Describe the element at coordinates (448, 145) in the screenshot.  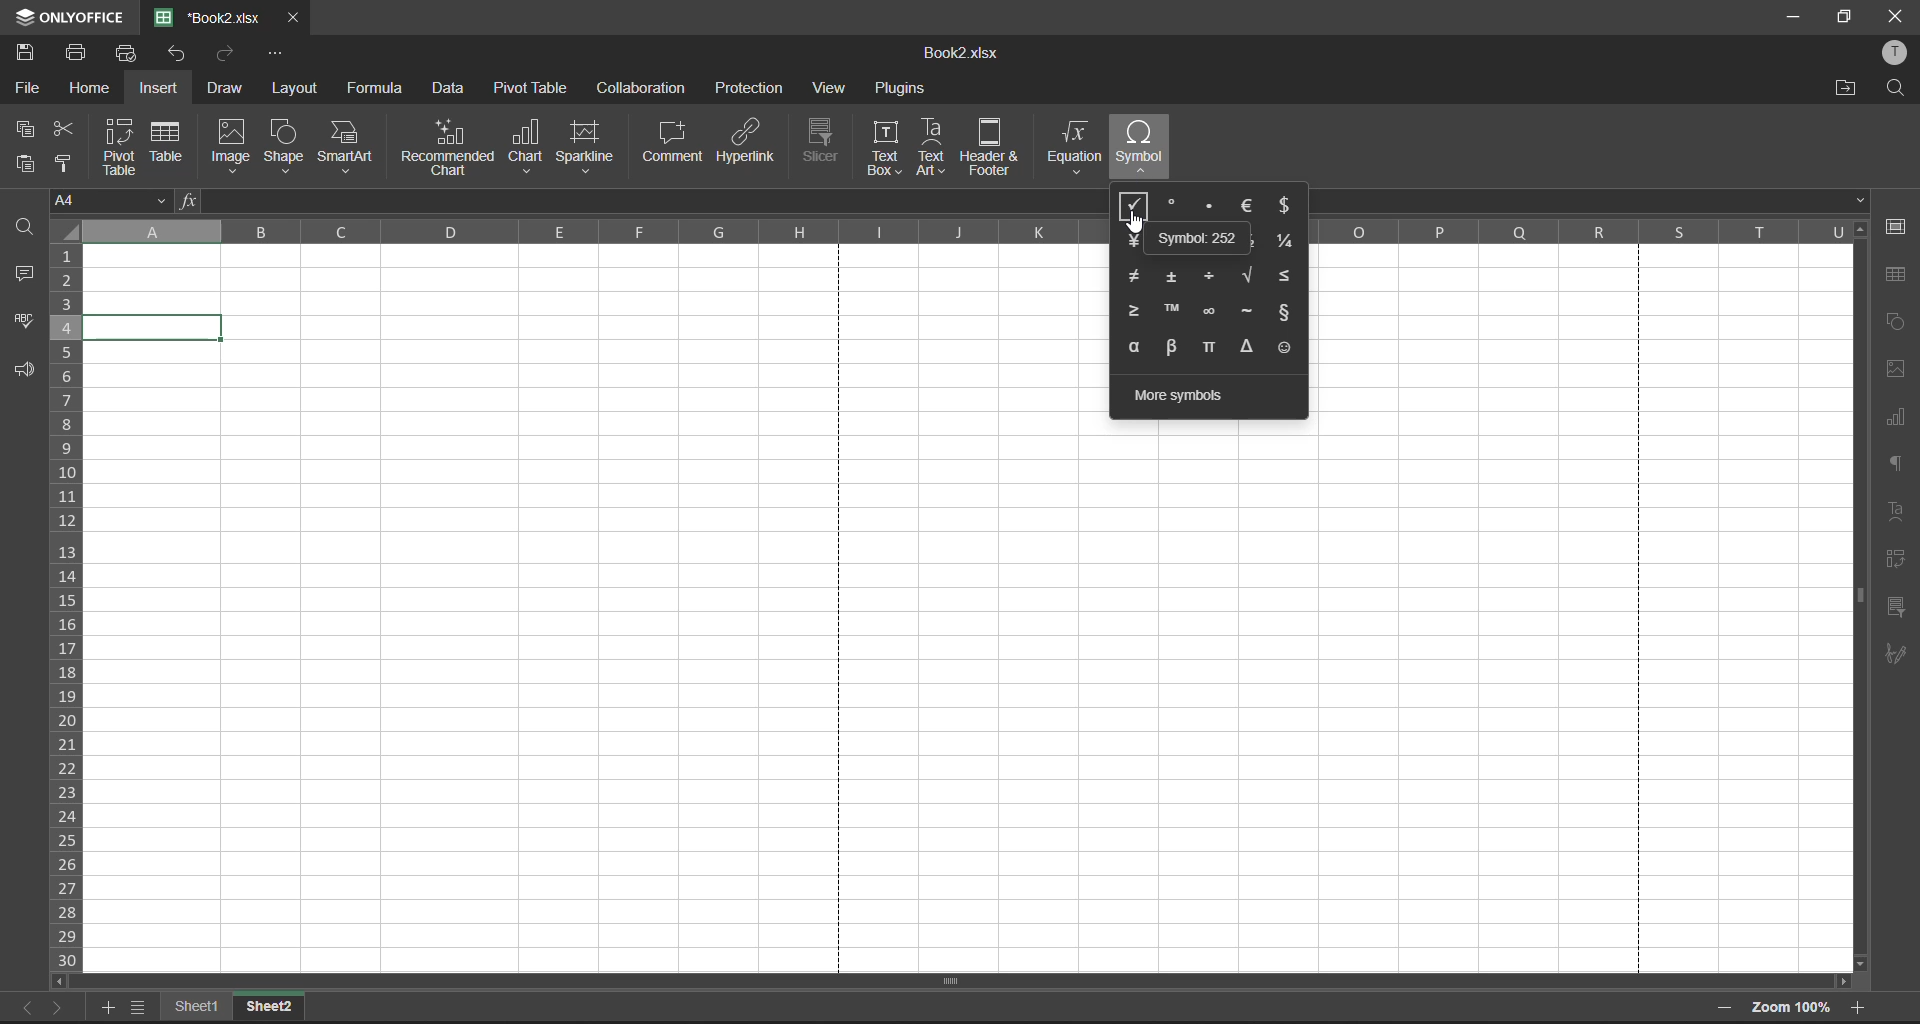
I see `recommended chart` at that location.